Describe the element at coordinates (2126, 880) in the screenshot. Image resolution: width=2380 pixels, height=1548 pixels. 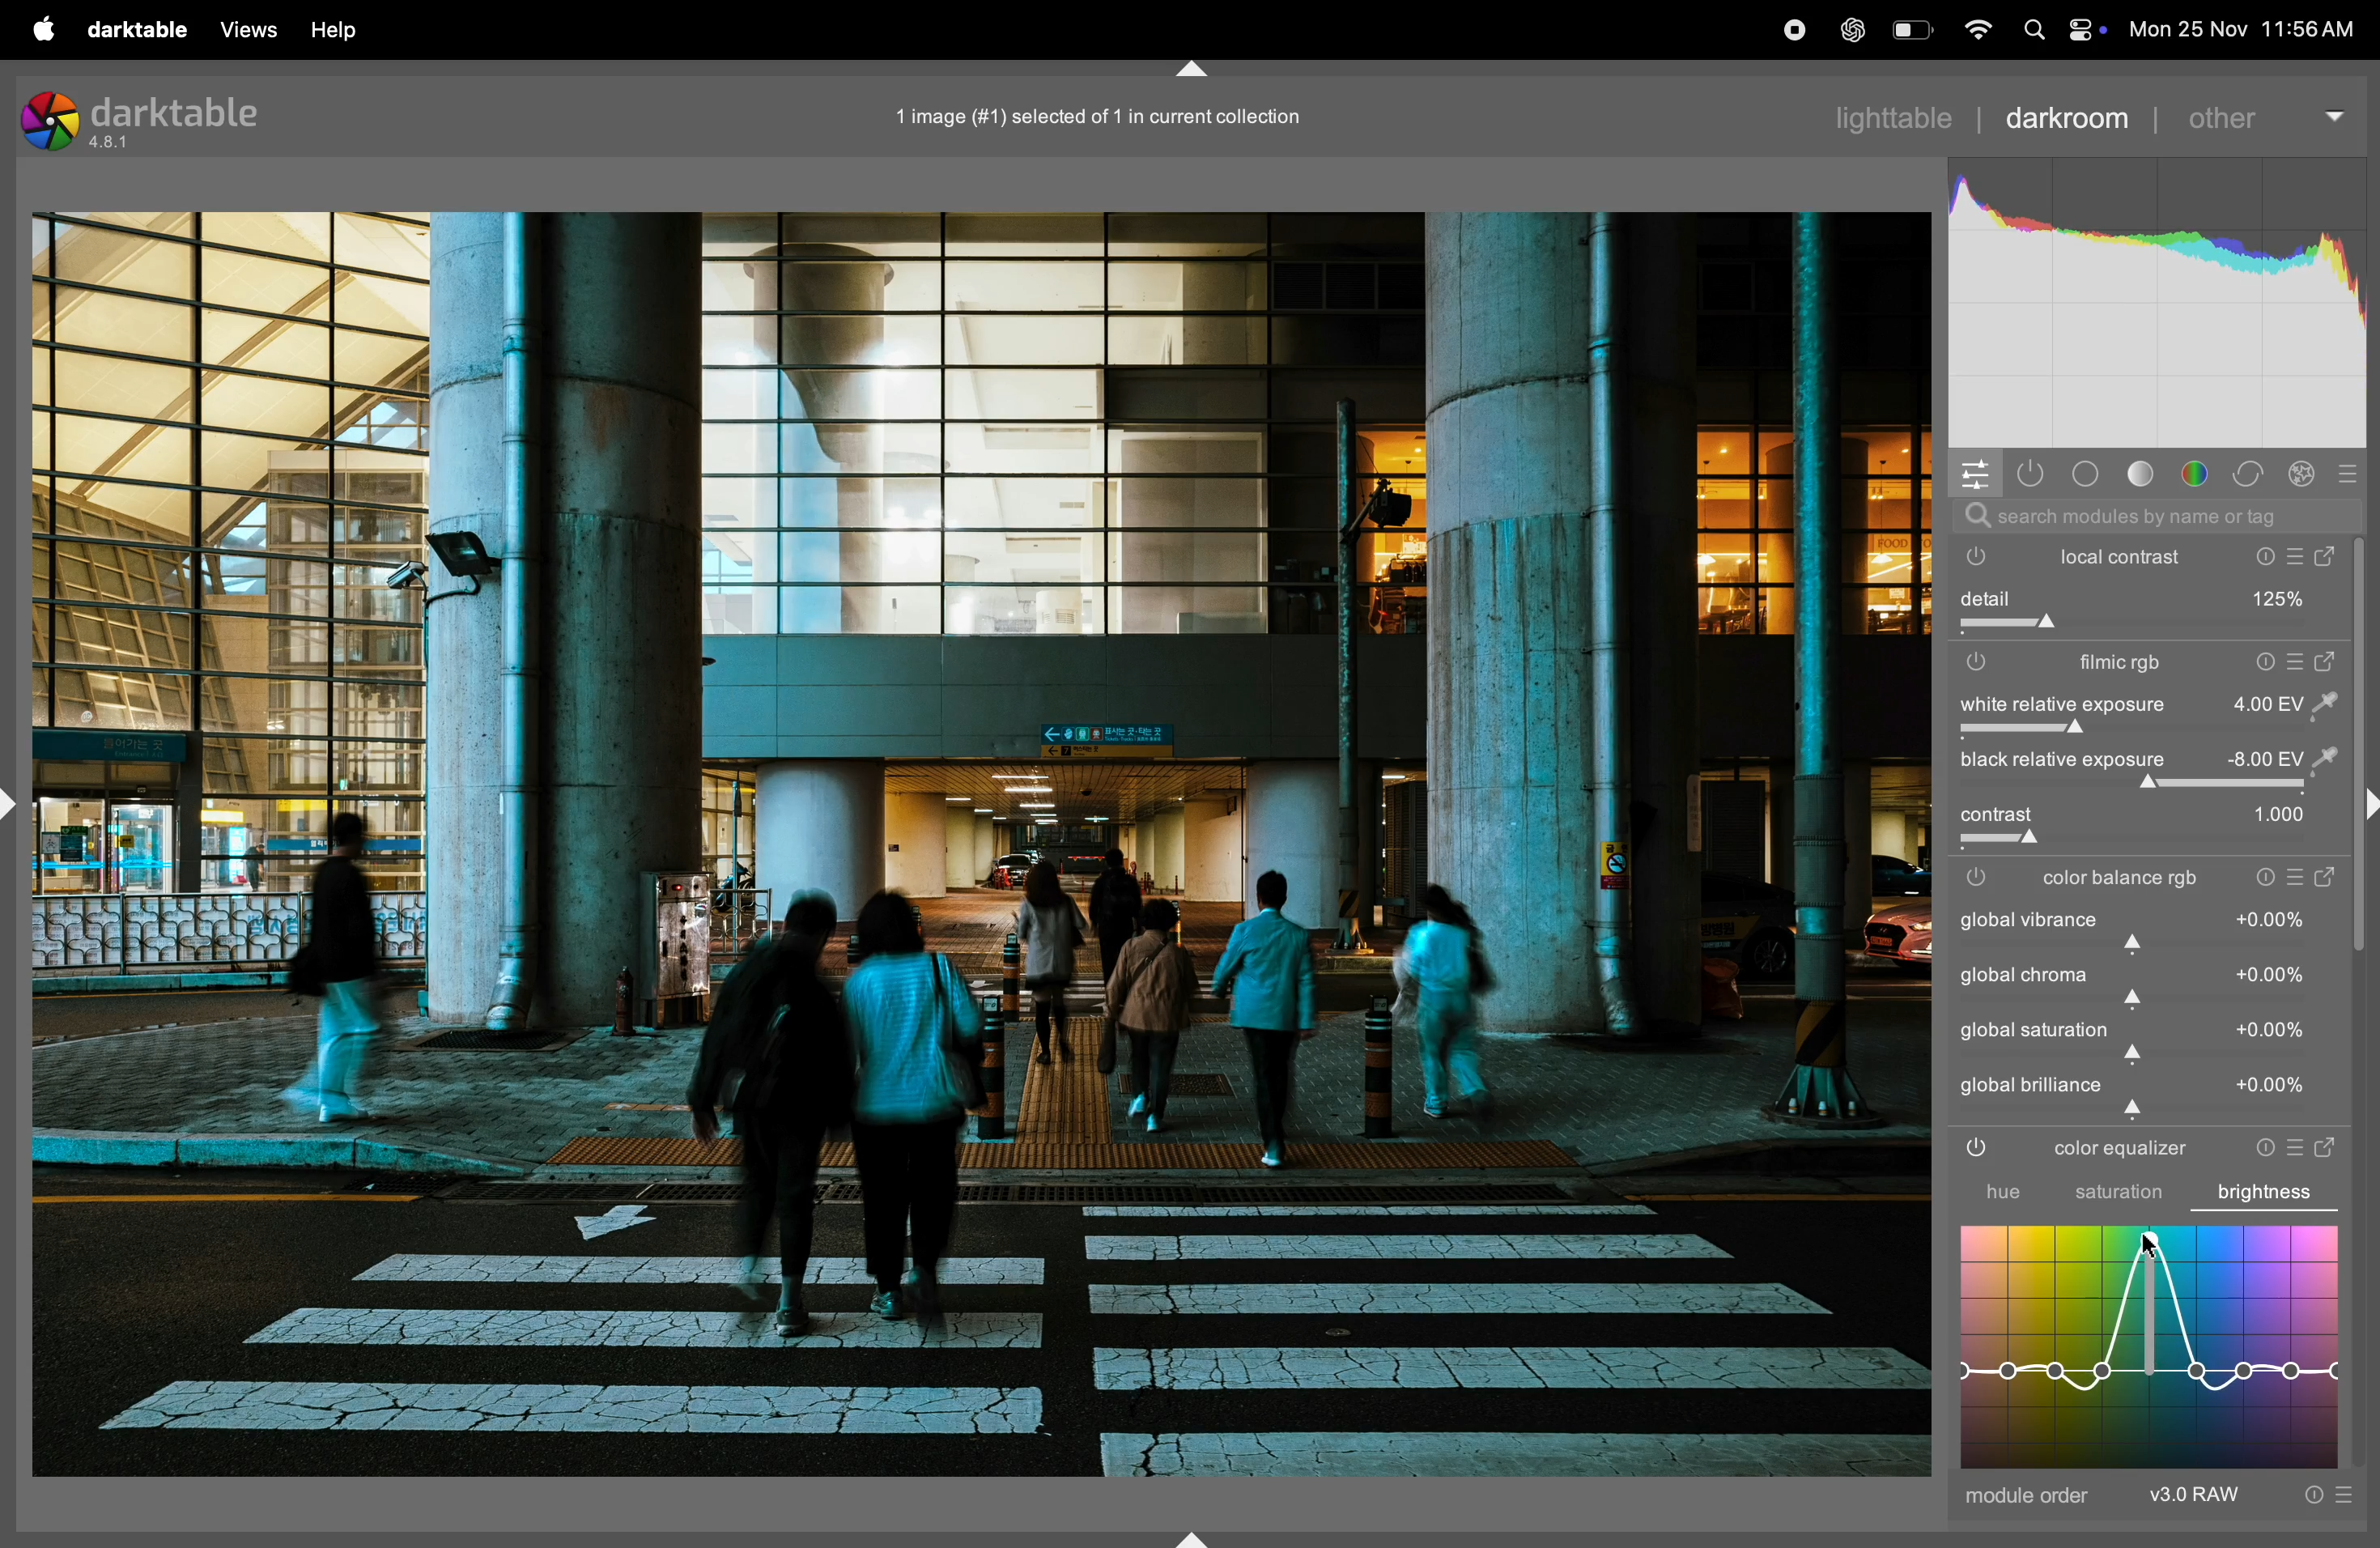
I see `color balance ` at that location.